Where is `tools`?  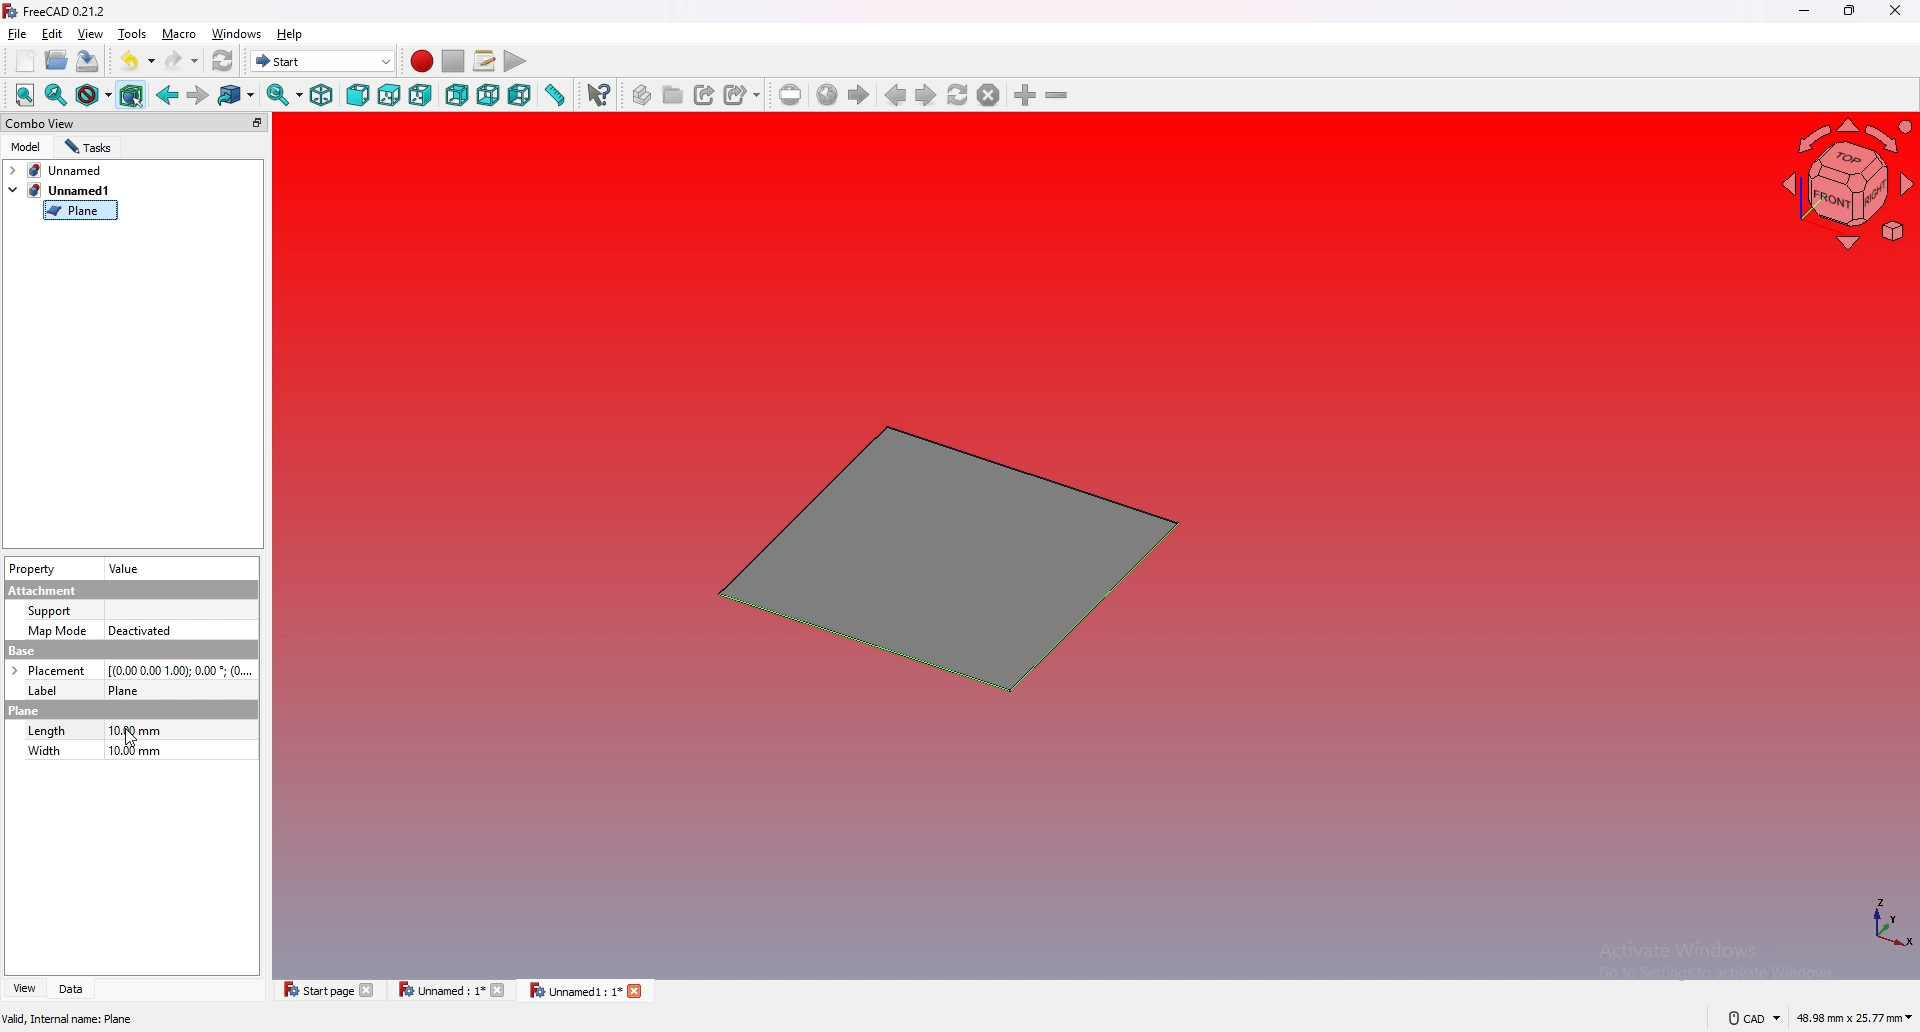
tools is located at coordinates (132, 33).